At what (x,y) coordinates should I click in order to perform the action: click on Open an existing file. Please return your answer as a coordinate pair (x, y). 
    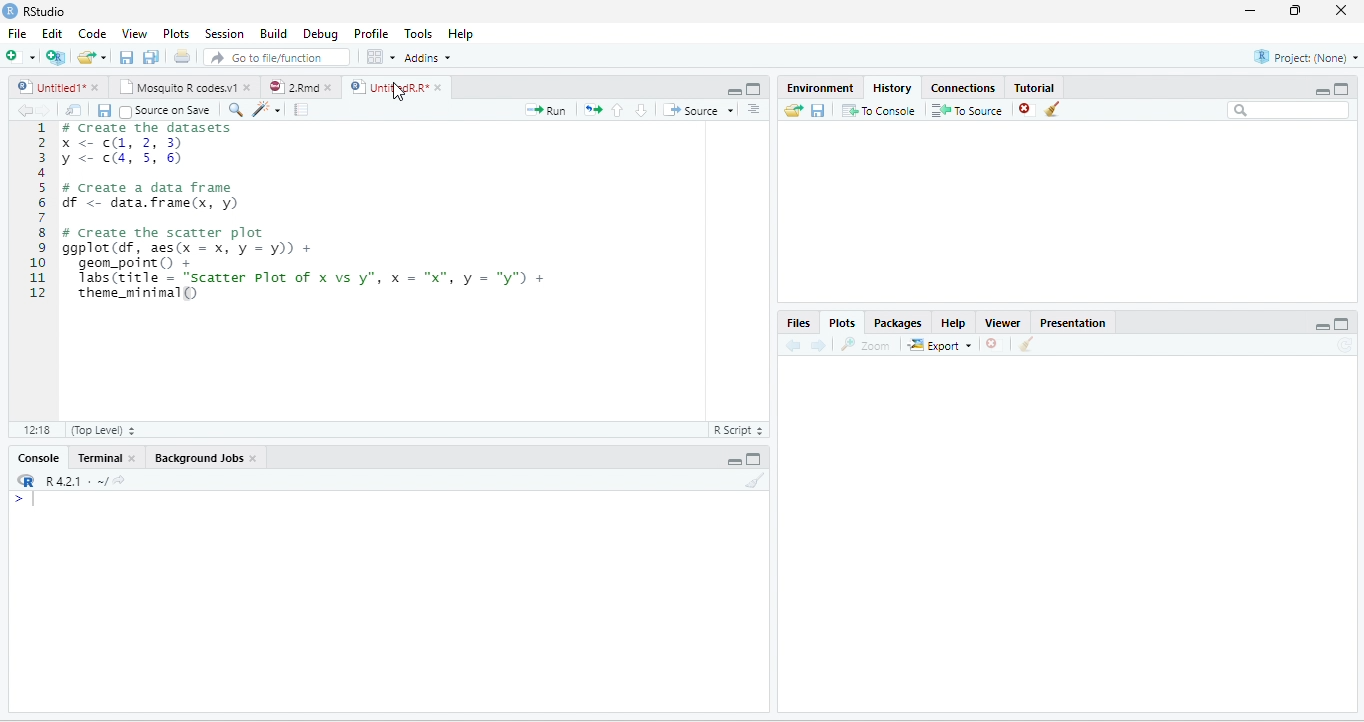
    Looking at the image, I should click on (86, 57).